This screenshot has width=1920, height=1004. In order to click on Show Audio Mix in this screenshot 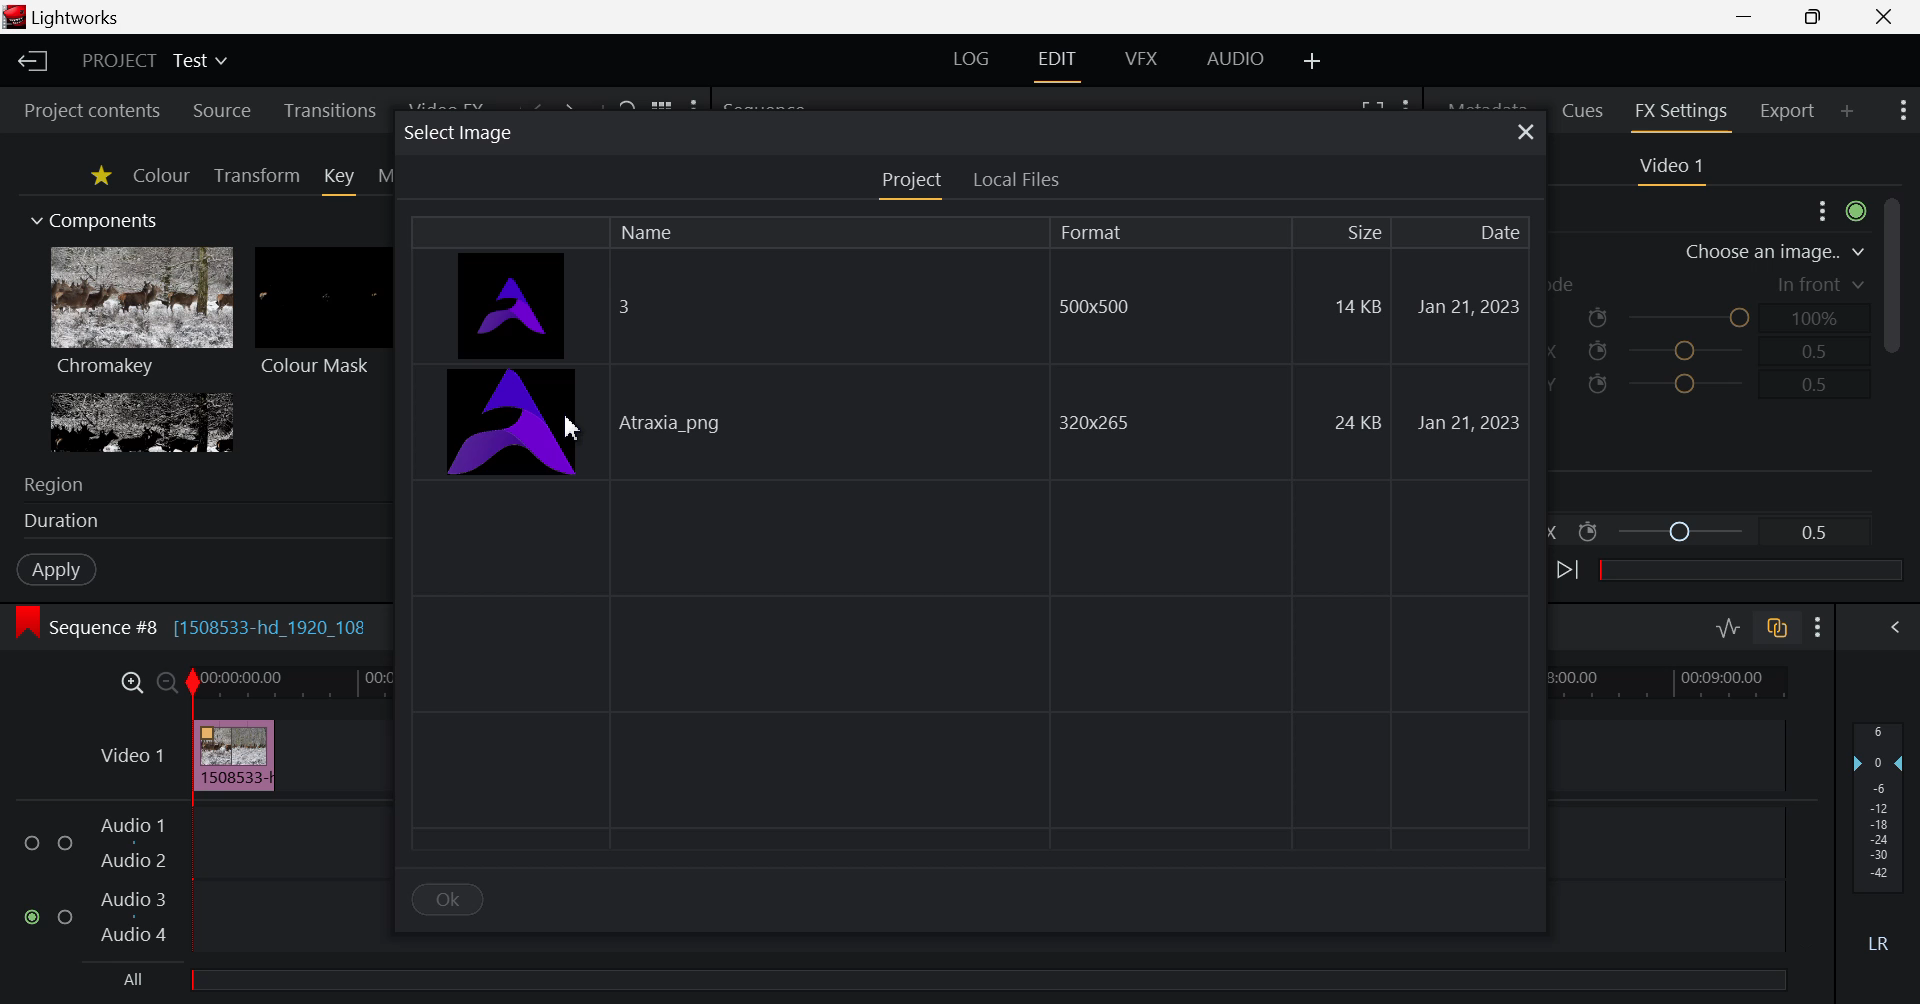, I will do `click(1892, 627)`.